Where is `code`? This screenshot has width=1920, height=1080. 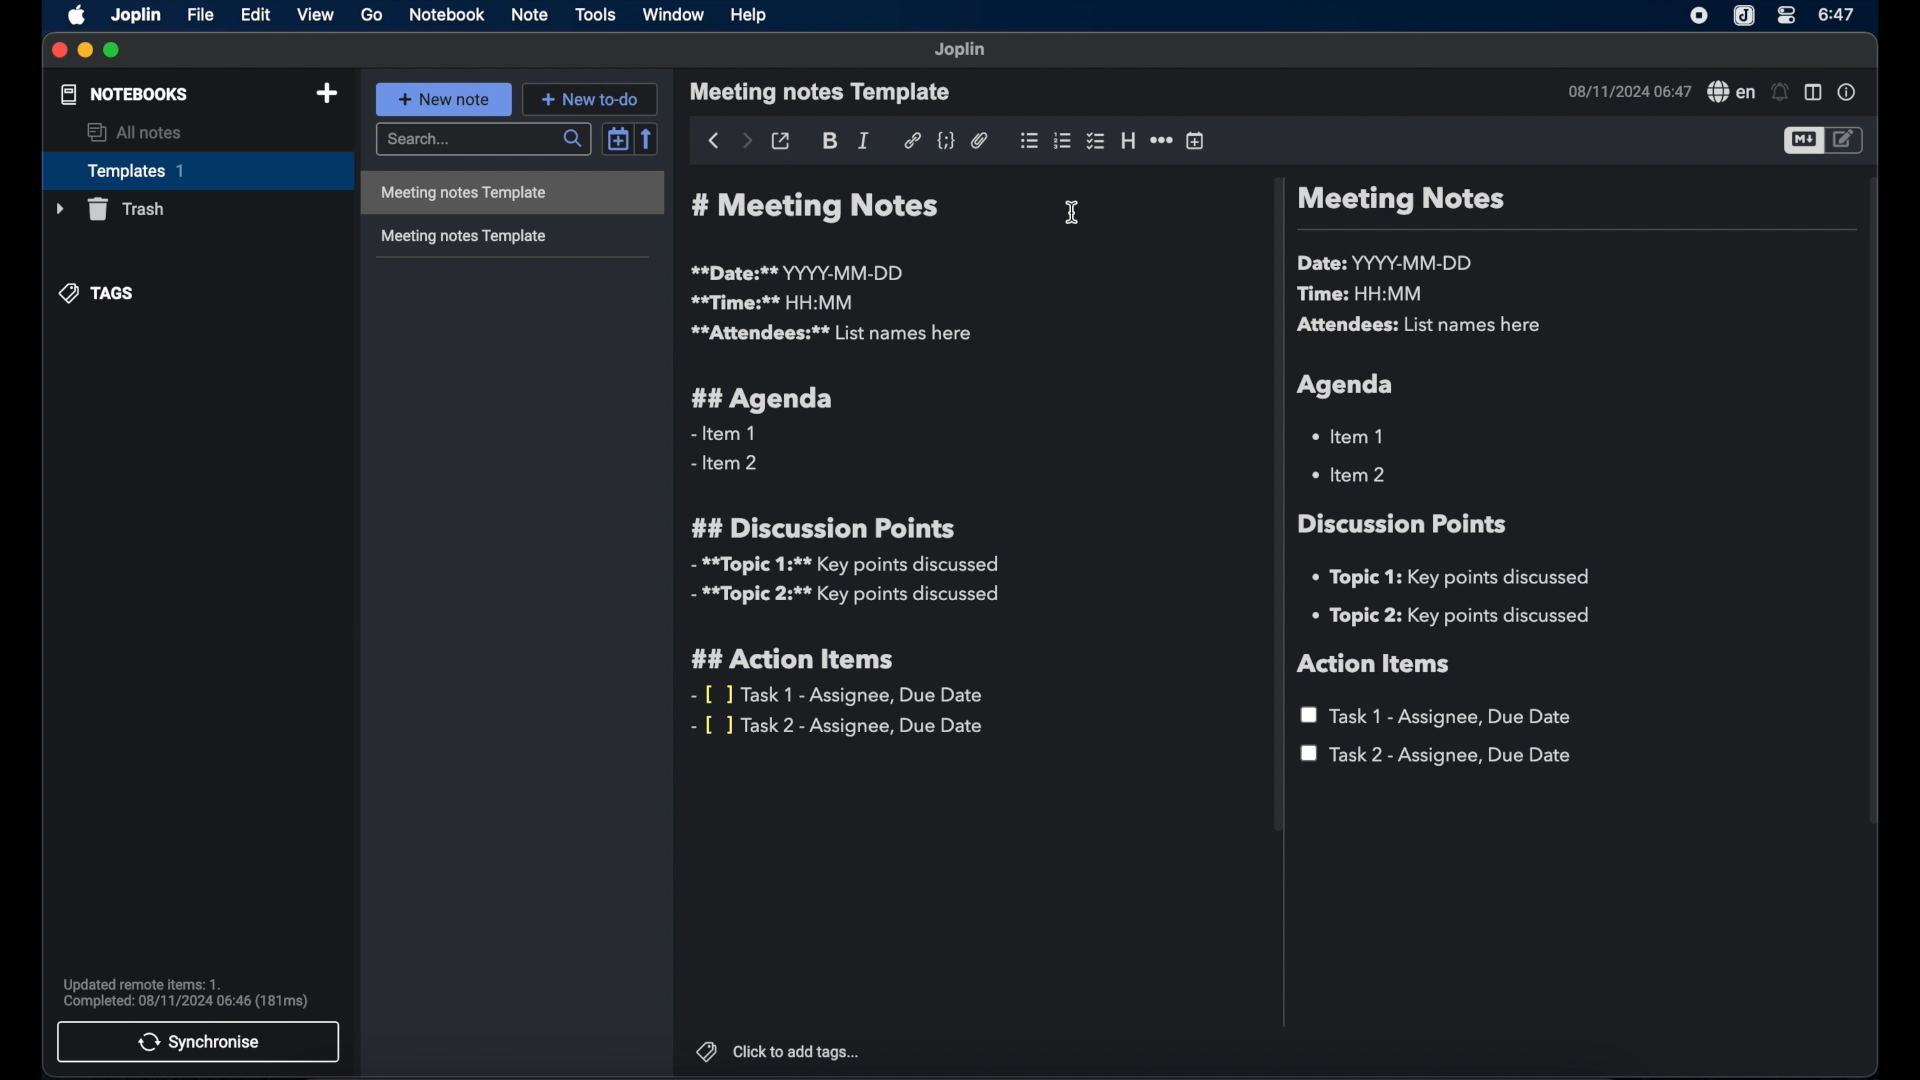
code is located at coordinates (947, 139).